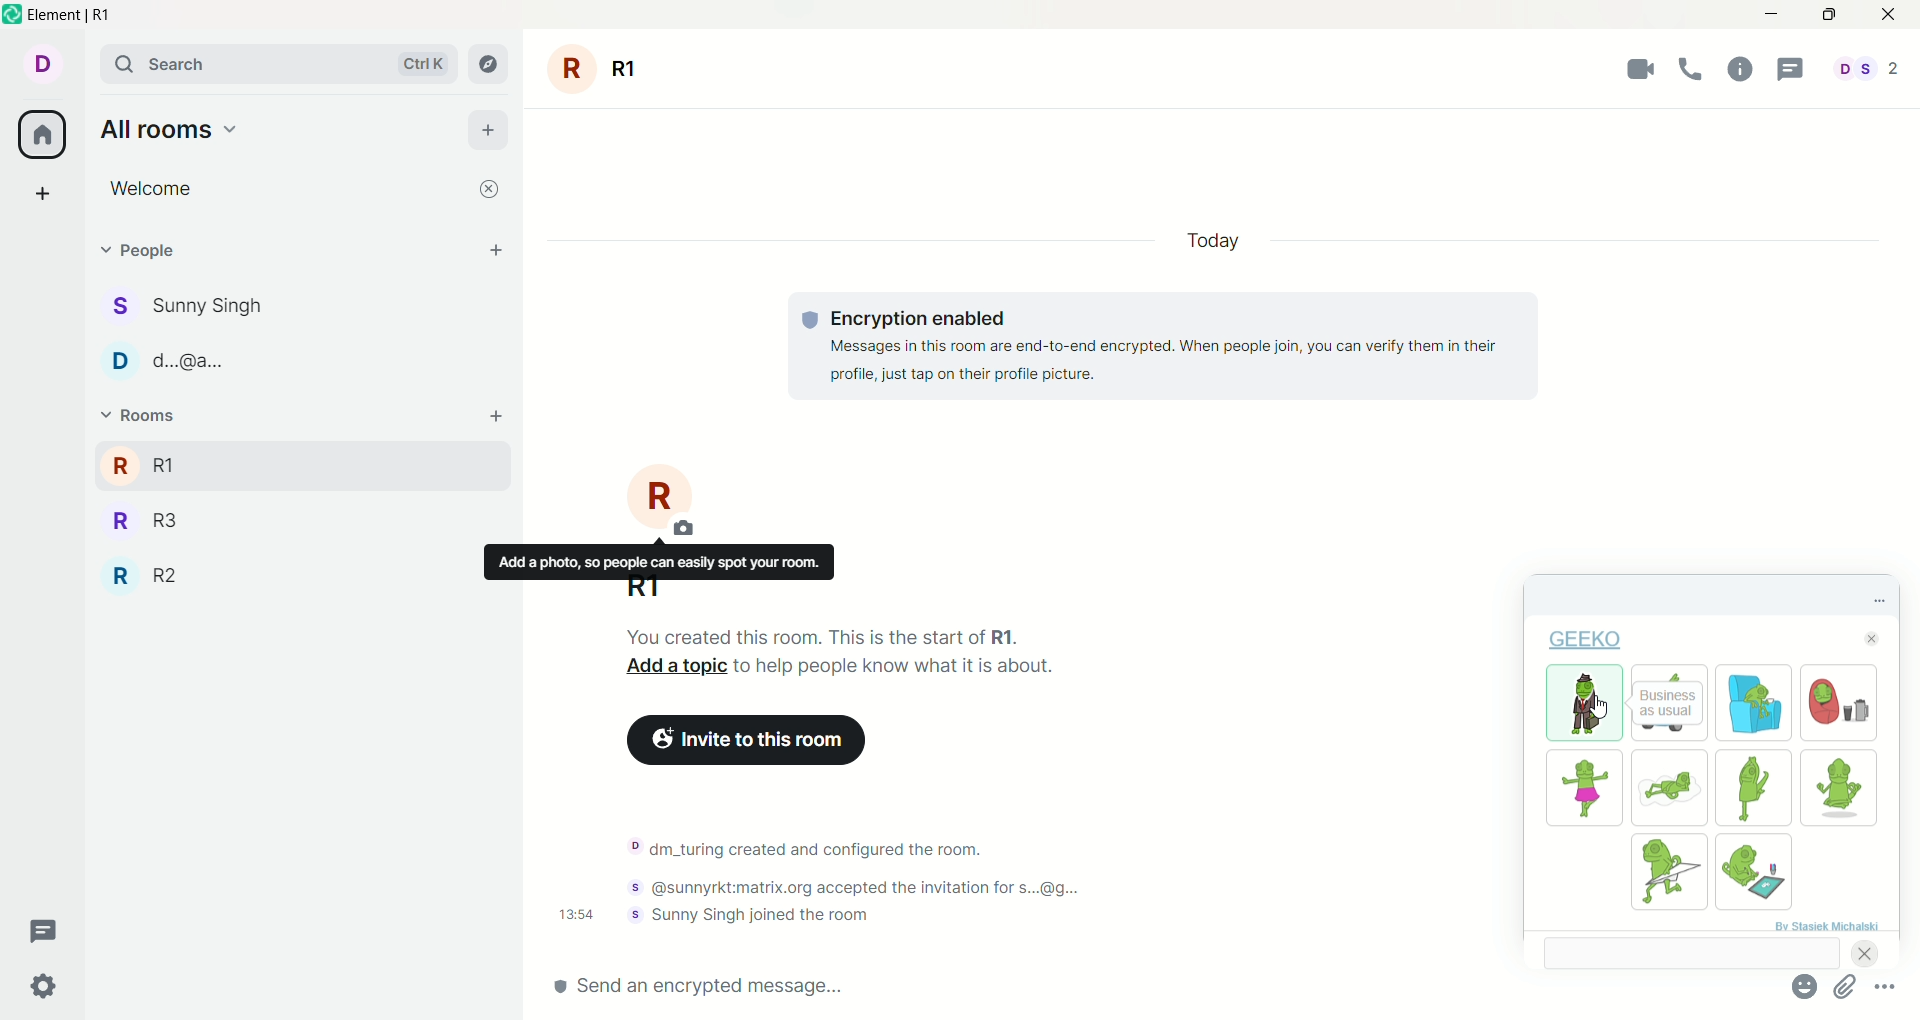  Describe the element at coordinates (1667, 704) in the screenshot. I see `Description of sticker currently selected` at that location.